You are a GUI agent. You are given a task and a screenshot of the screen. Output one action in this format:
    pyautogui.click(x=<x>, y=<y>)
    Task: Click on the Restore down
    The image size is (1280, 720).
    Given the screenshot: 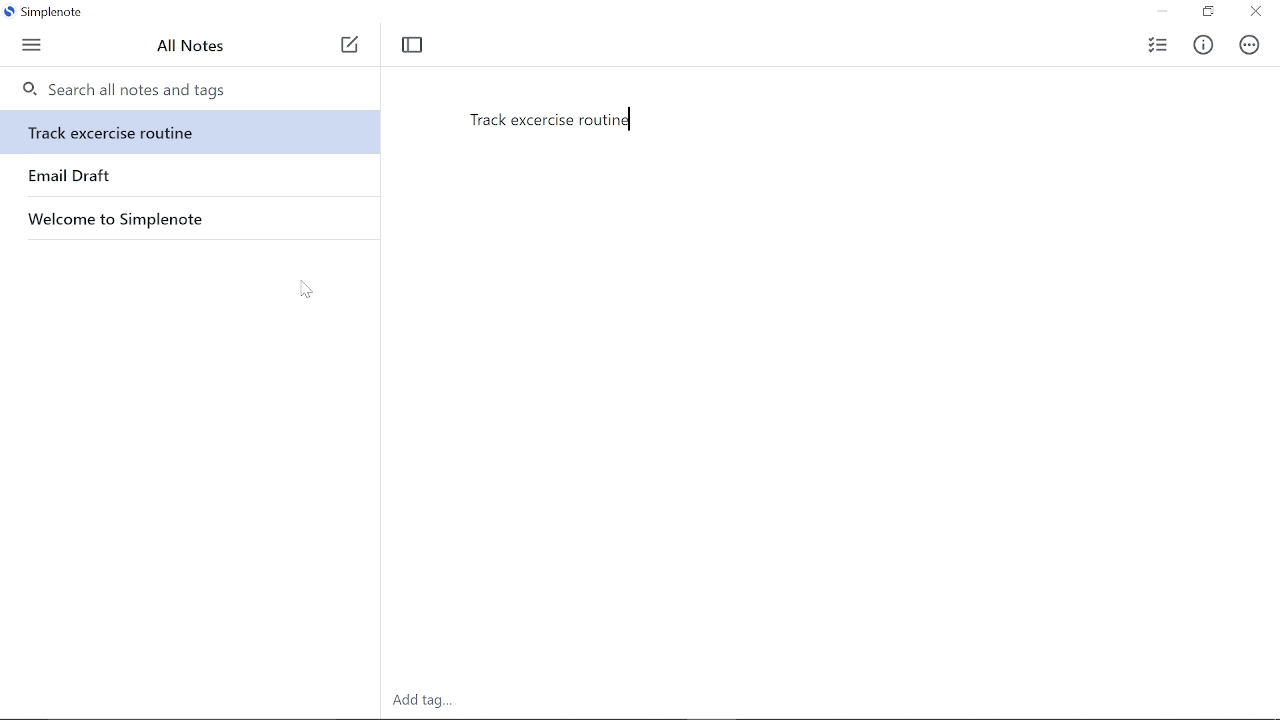 What is the action you would take?
    pyautogui.click(x=1208, y=11)
    